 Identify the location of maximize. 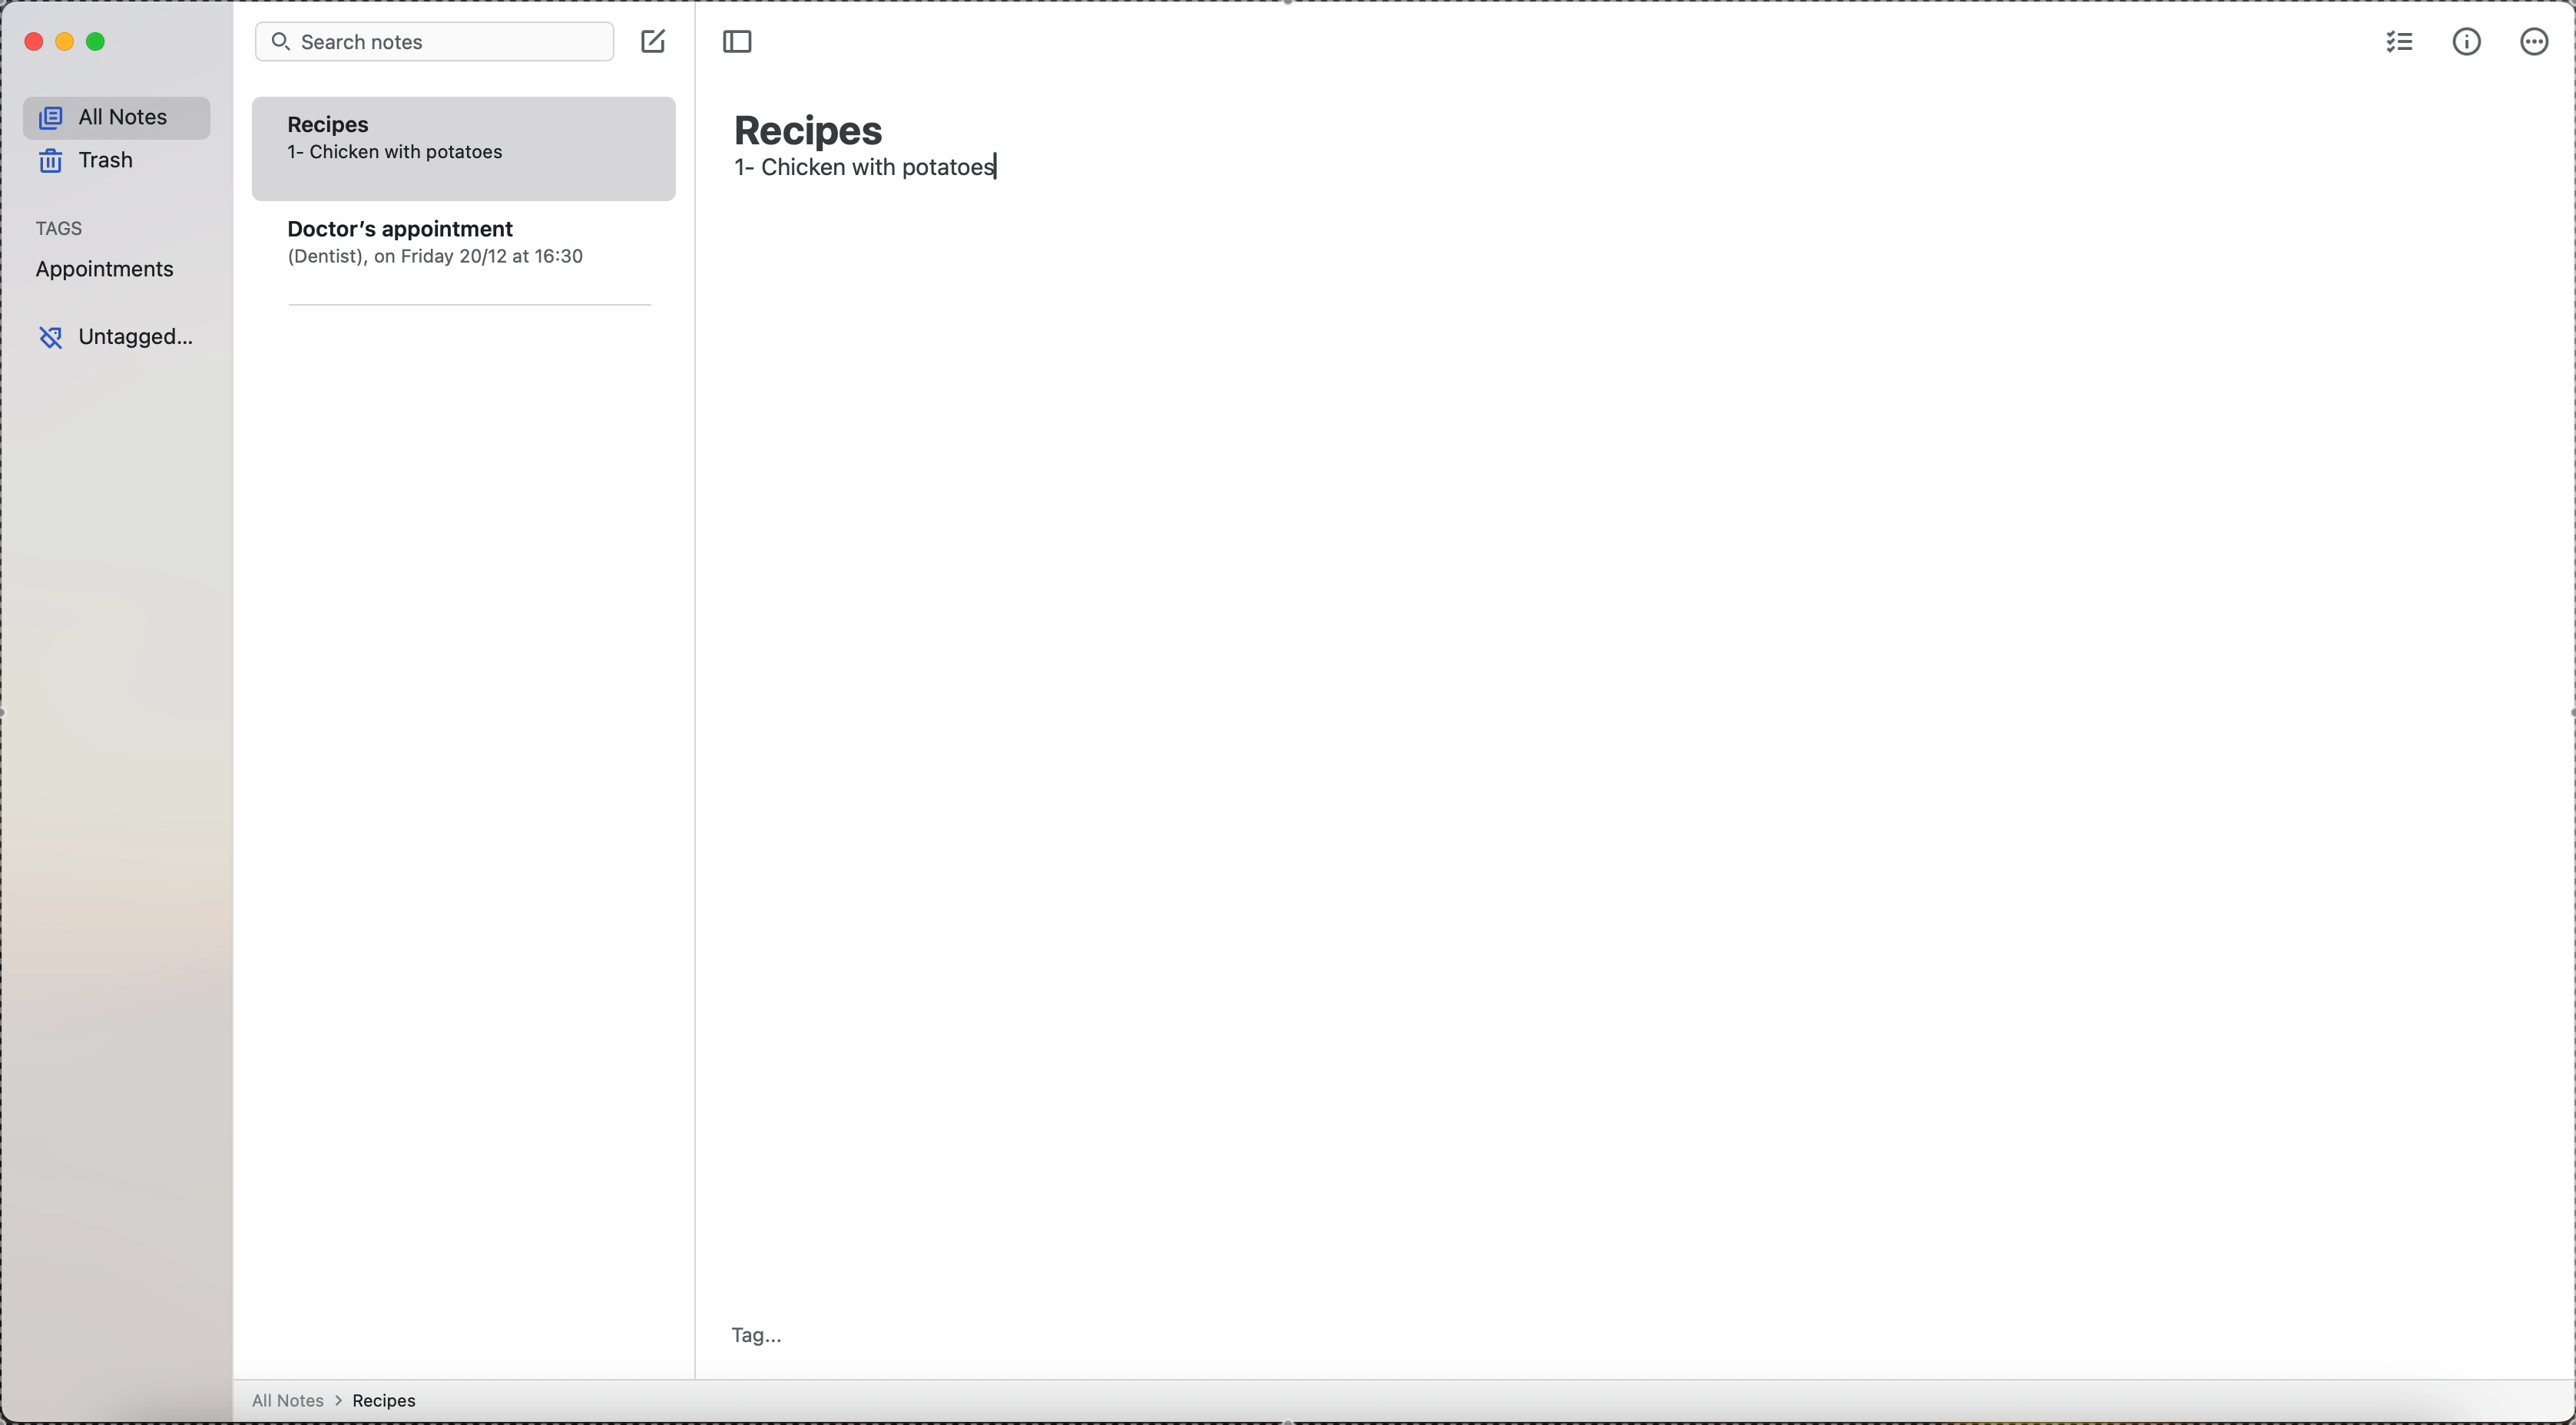
(103, 43).